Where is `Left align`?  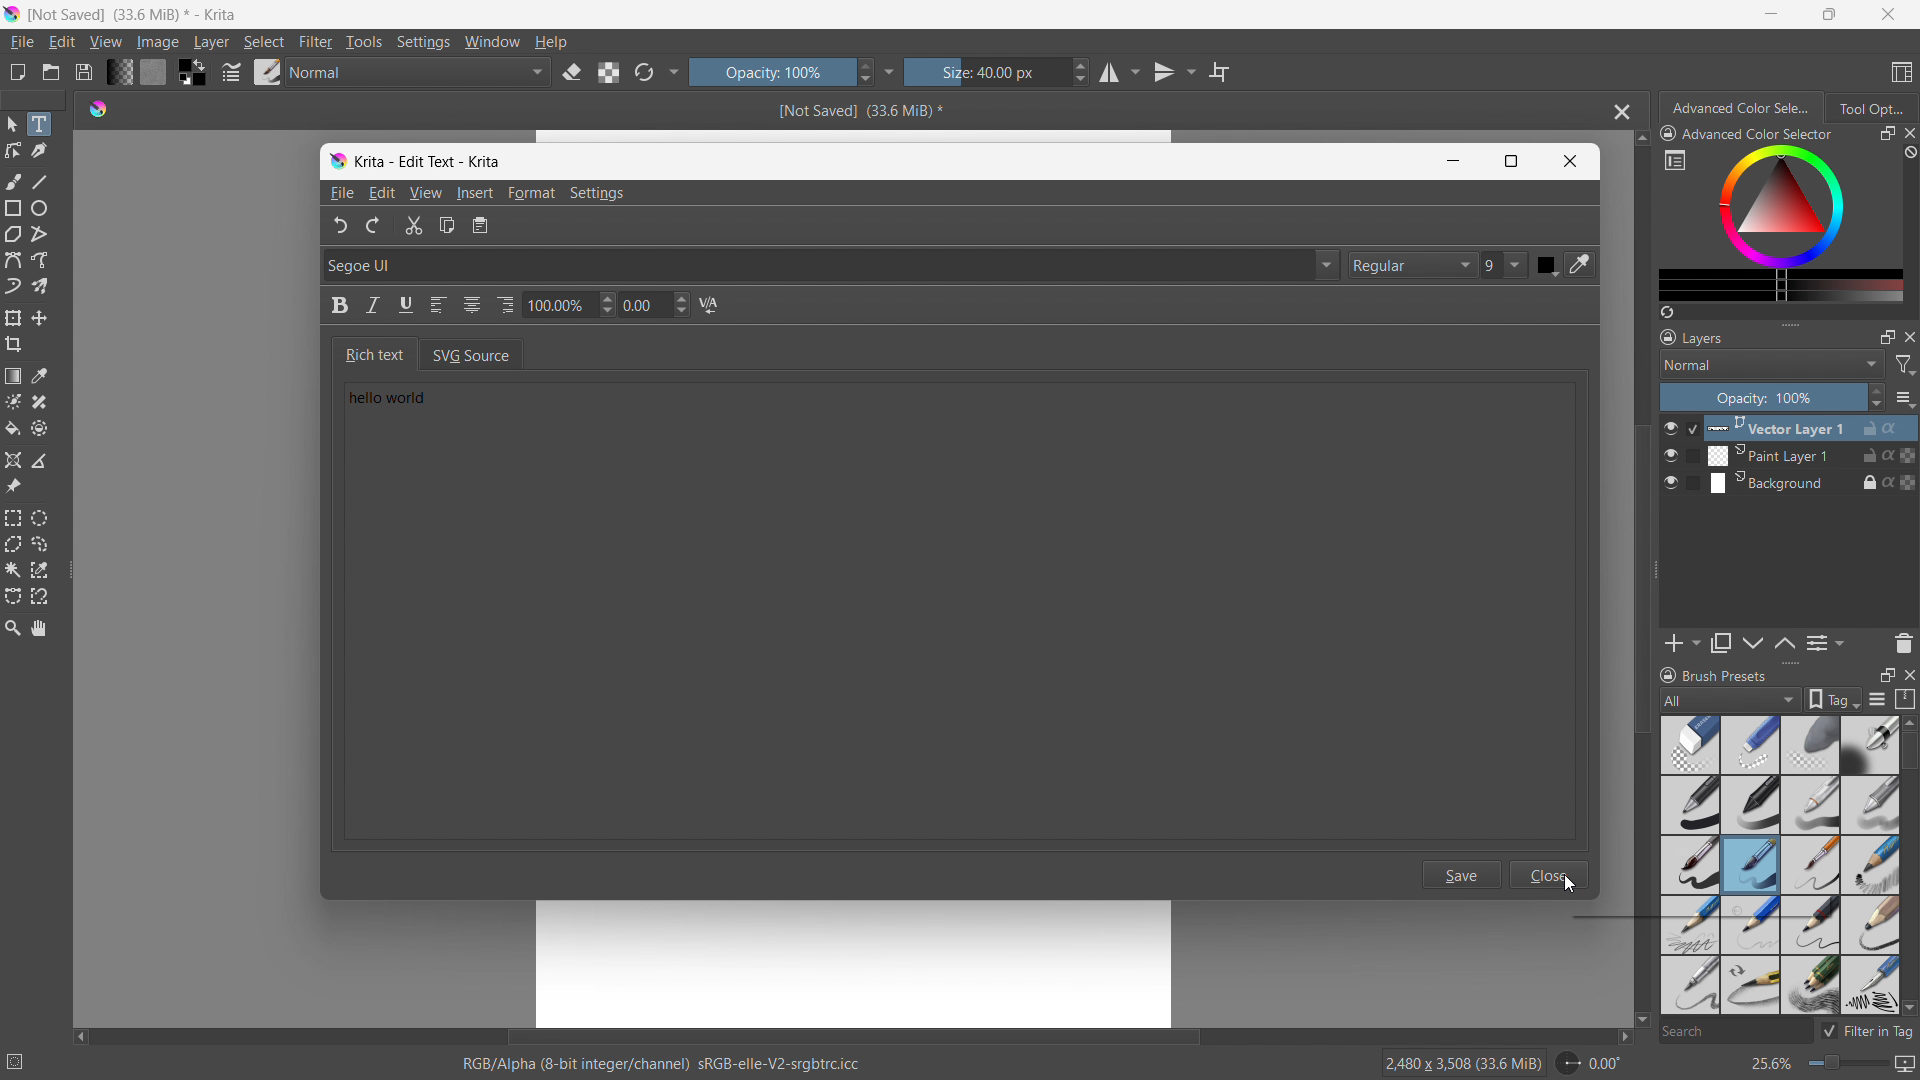
Left align is located at coordinates (441, 306).